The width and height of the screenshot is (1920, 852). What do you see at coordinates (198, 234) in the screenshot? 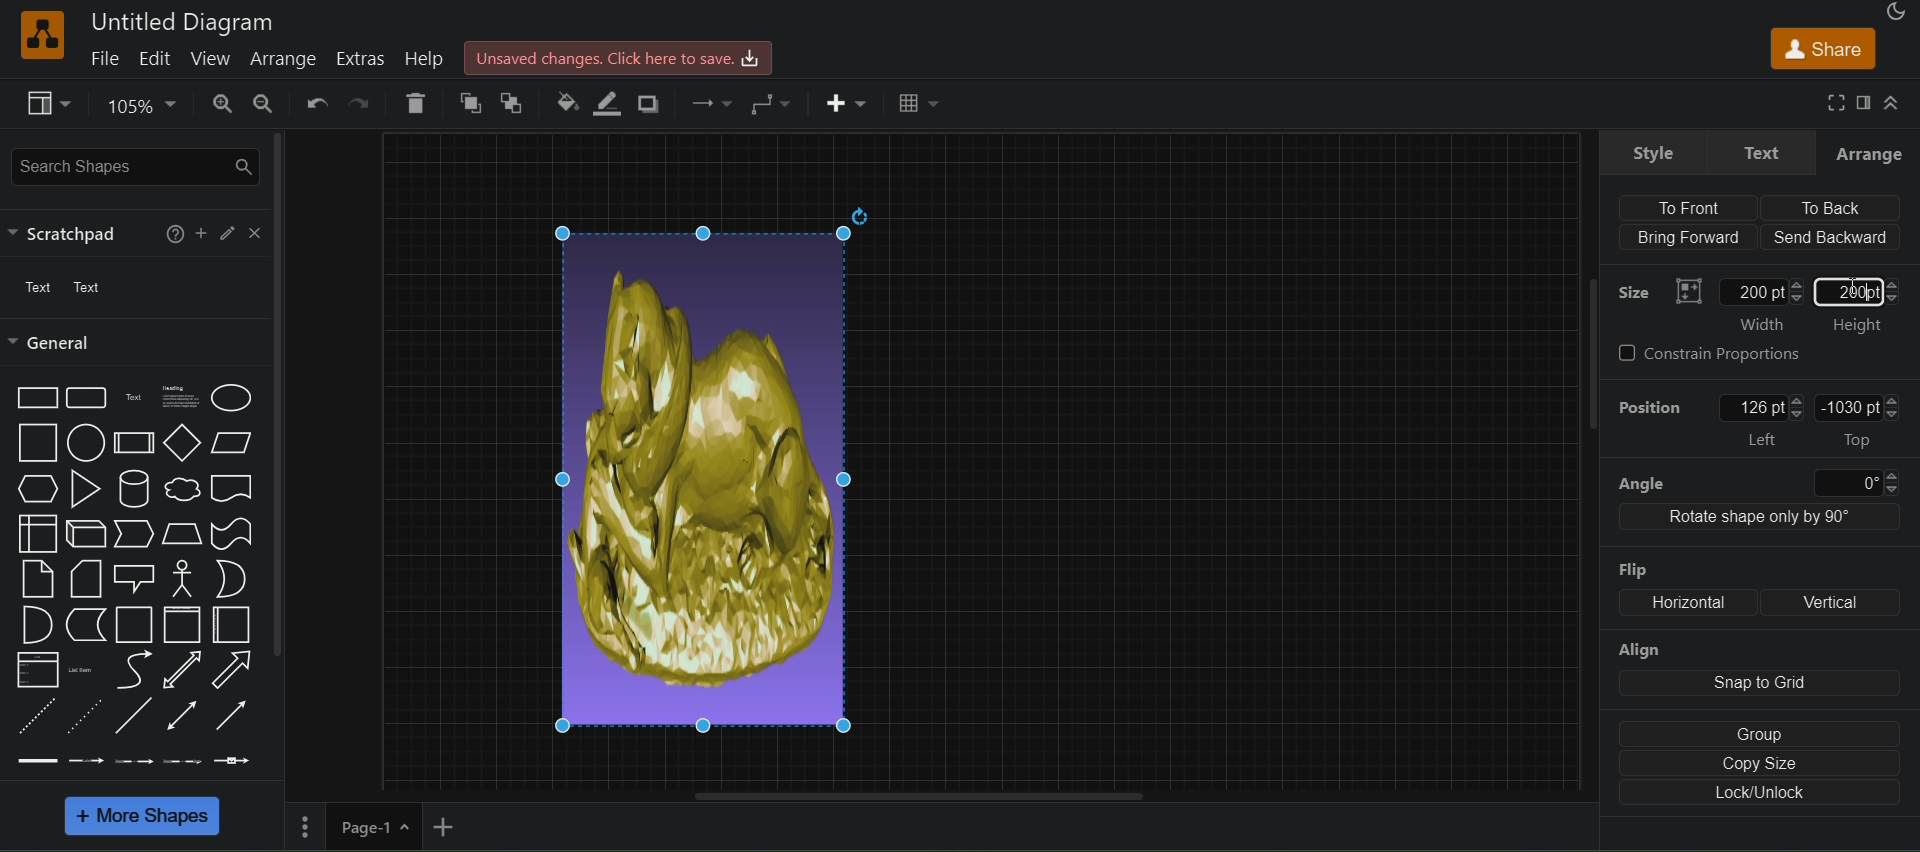
I see `Add` at bounding box center [198, 234].